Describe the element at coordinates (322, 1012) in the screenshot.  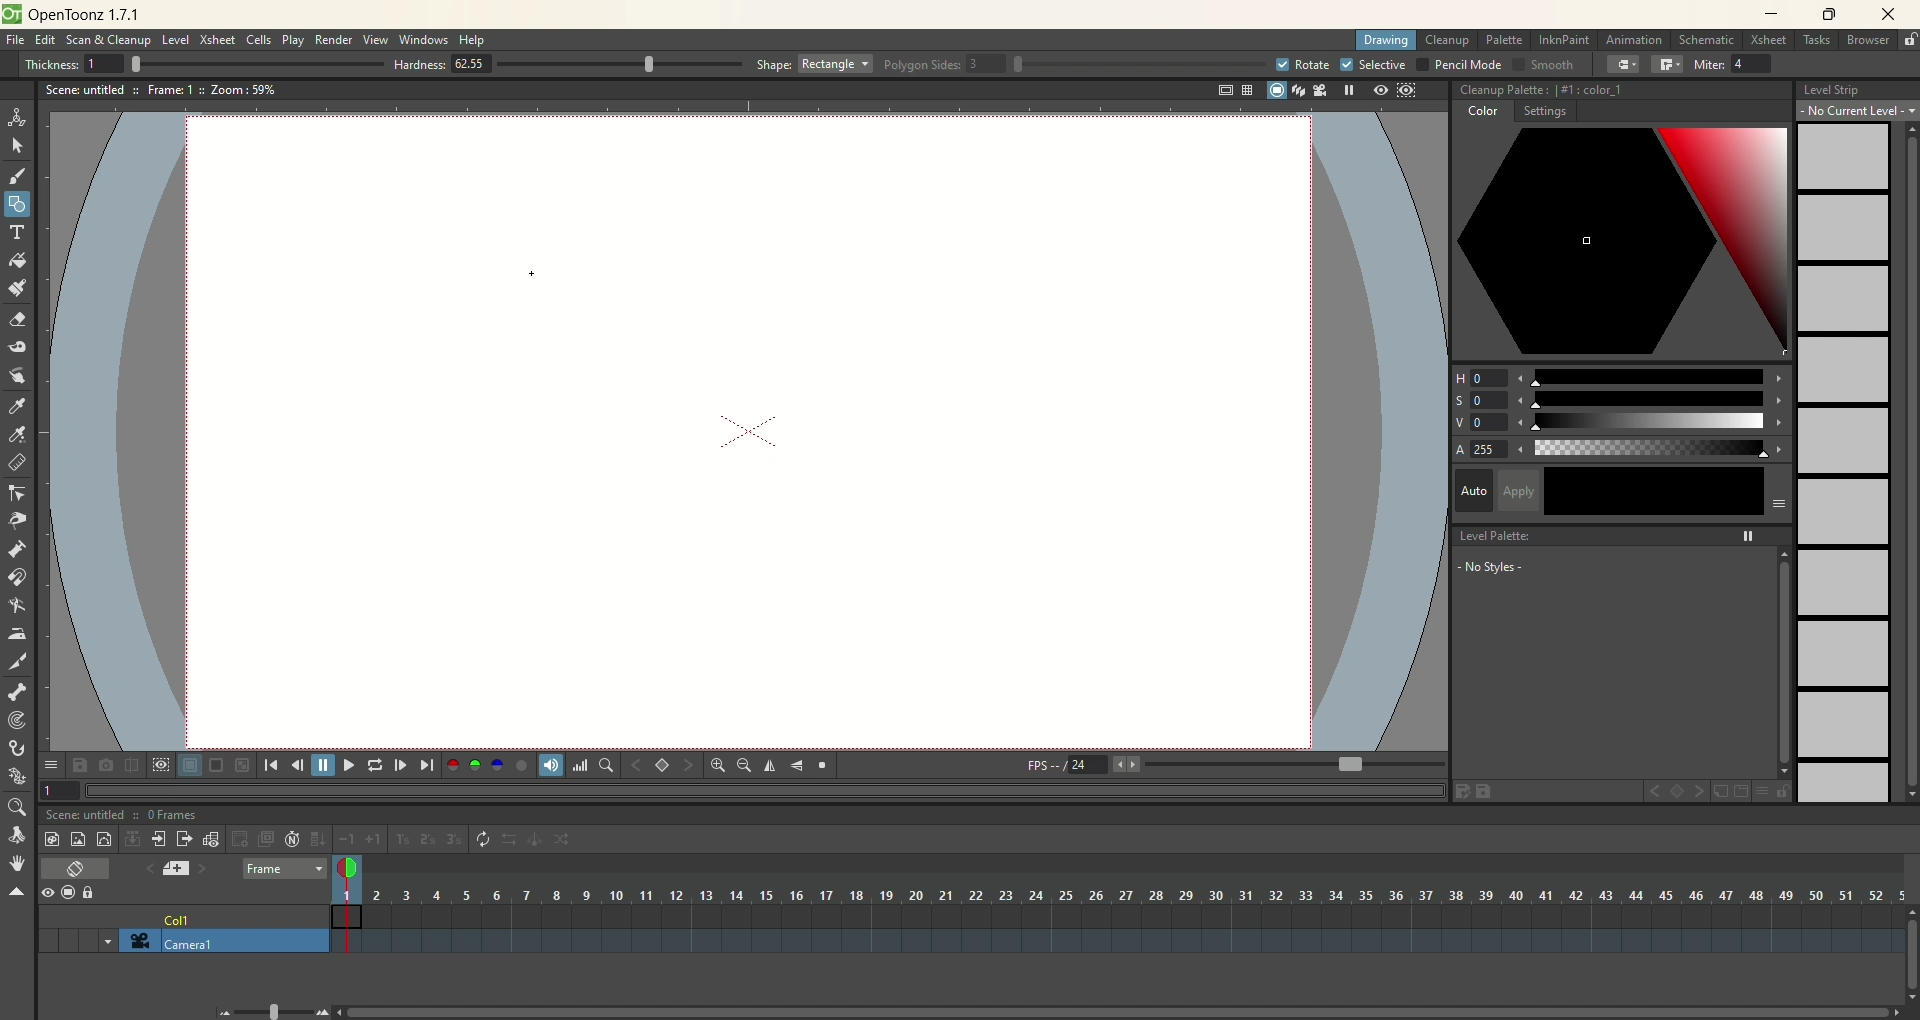
I see `zoom in` at that location.